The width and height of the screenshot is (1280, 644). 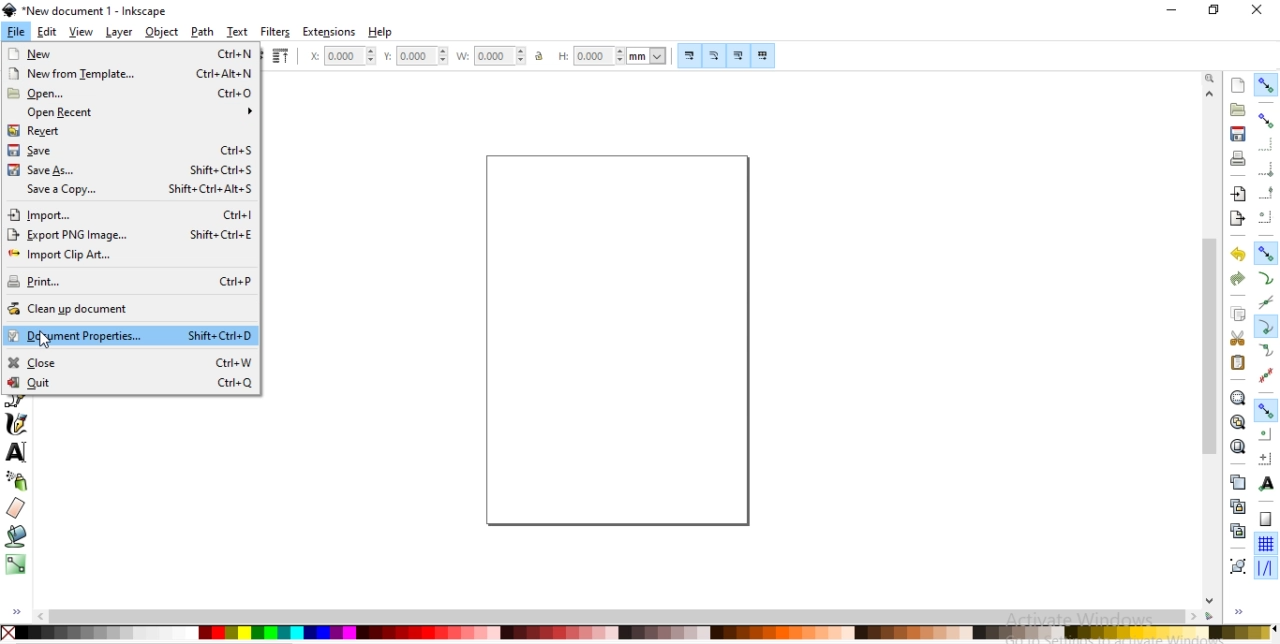 What do you see at coordinates (130, 74) in the screenshot?
I see `new from template` at bounding box center [130, 74].